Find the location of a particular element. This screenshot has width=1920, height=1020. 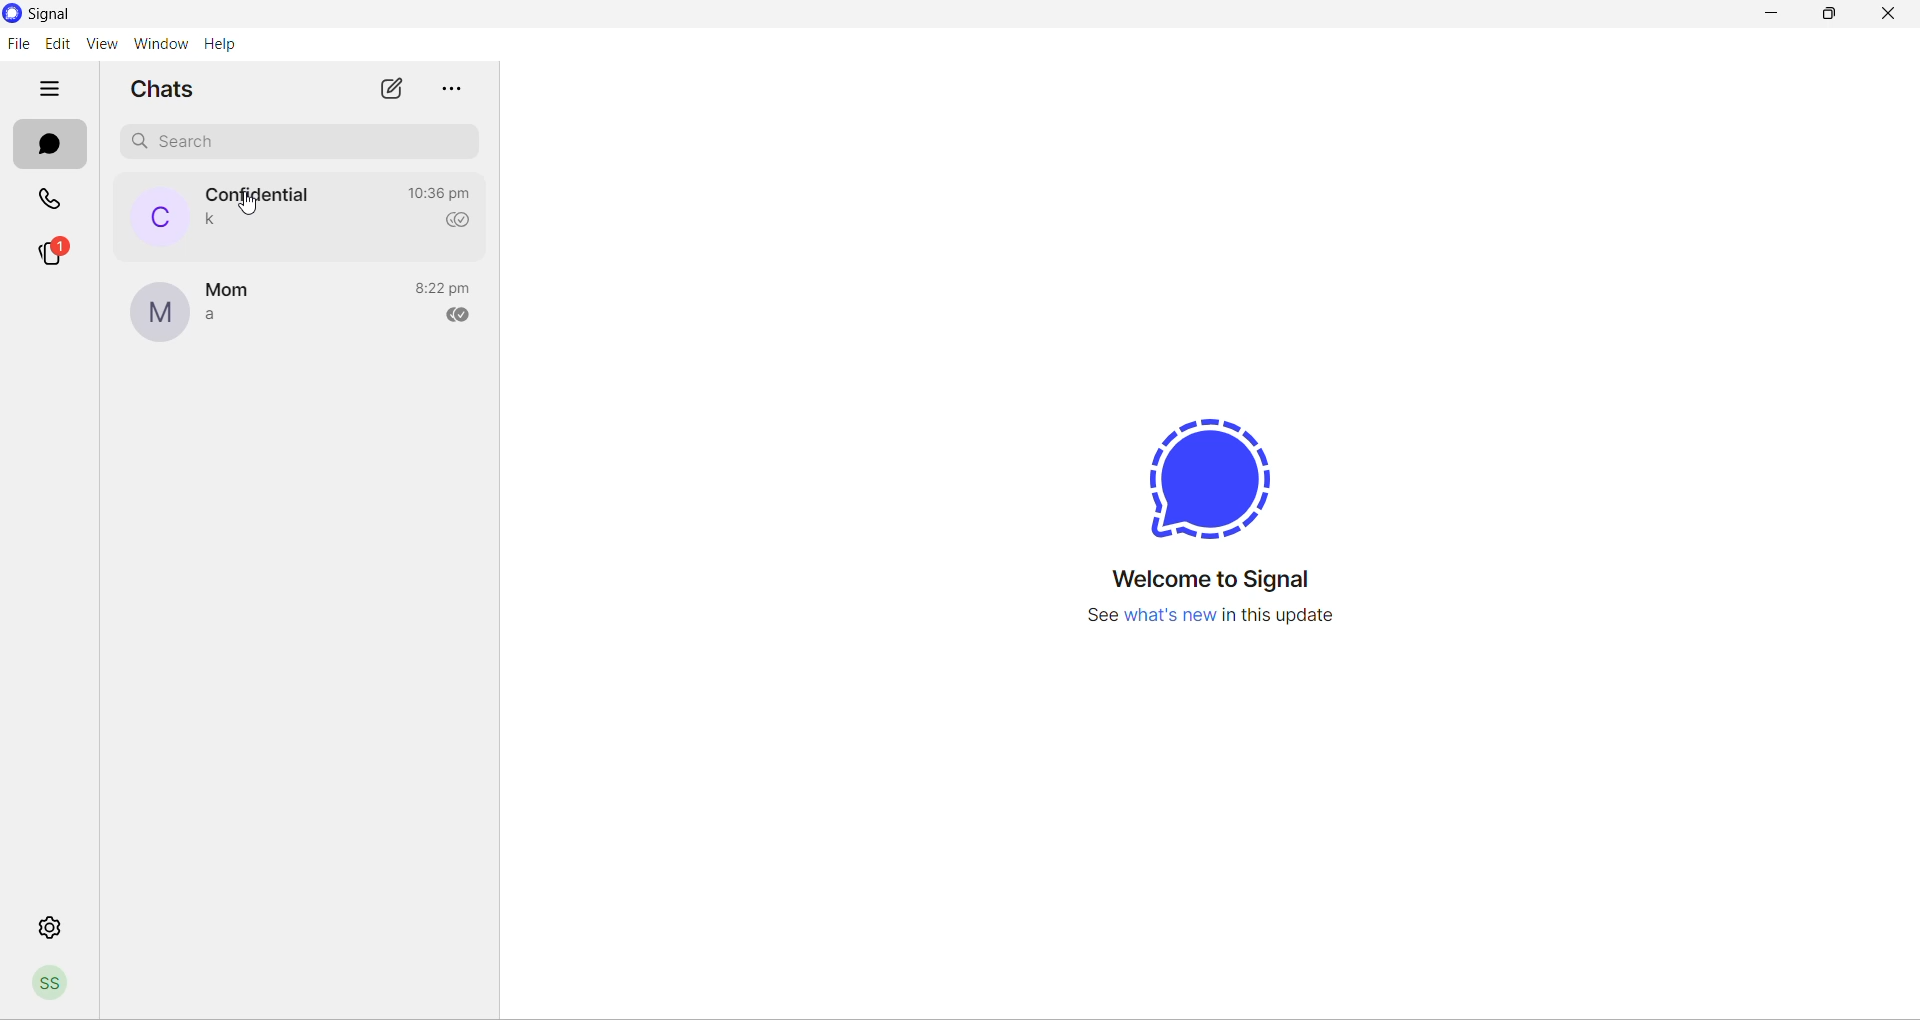

cursor is located at coordinates (250, 208).